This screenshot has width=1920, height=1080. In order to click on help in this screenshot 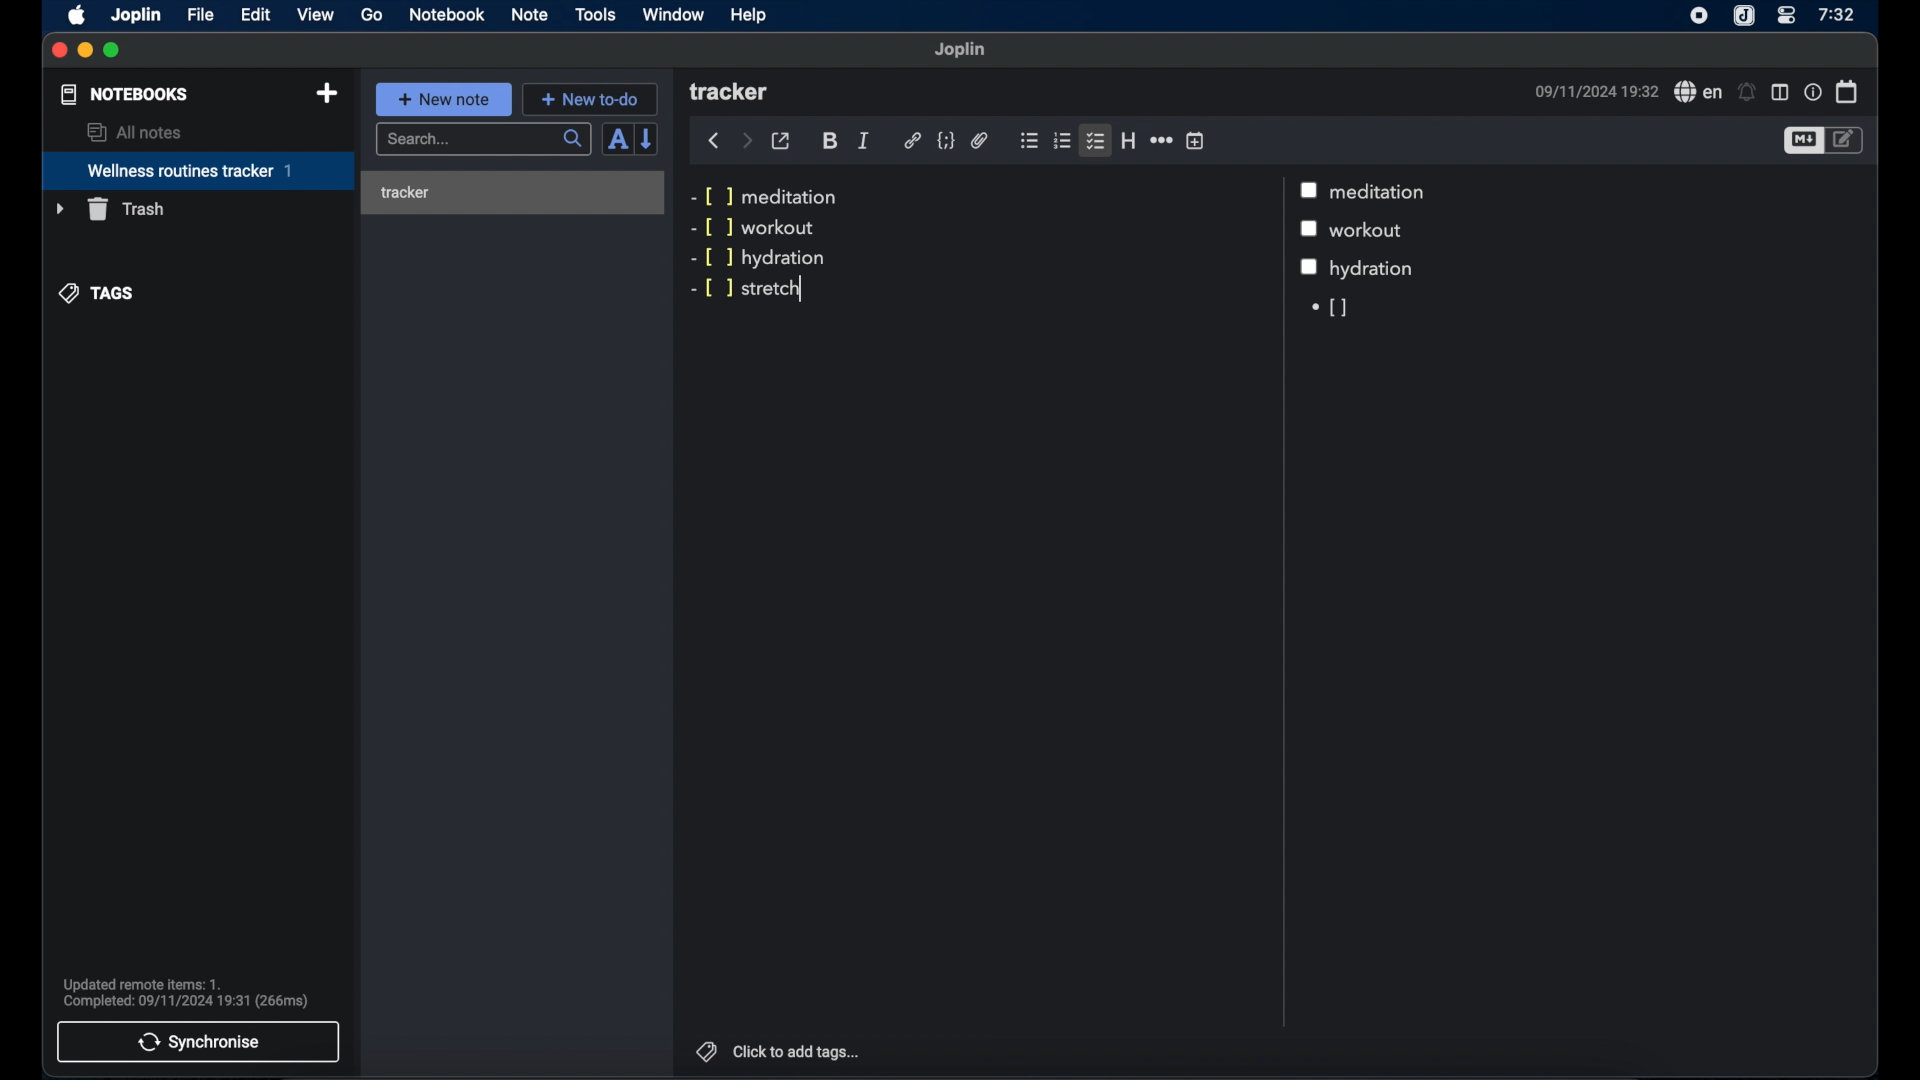, I will do `click(750, 15)`.